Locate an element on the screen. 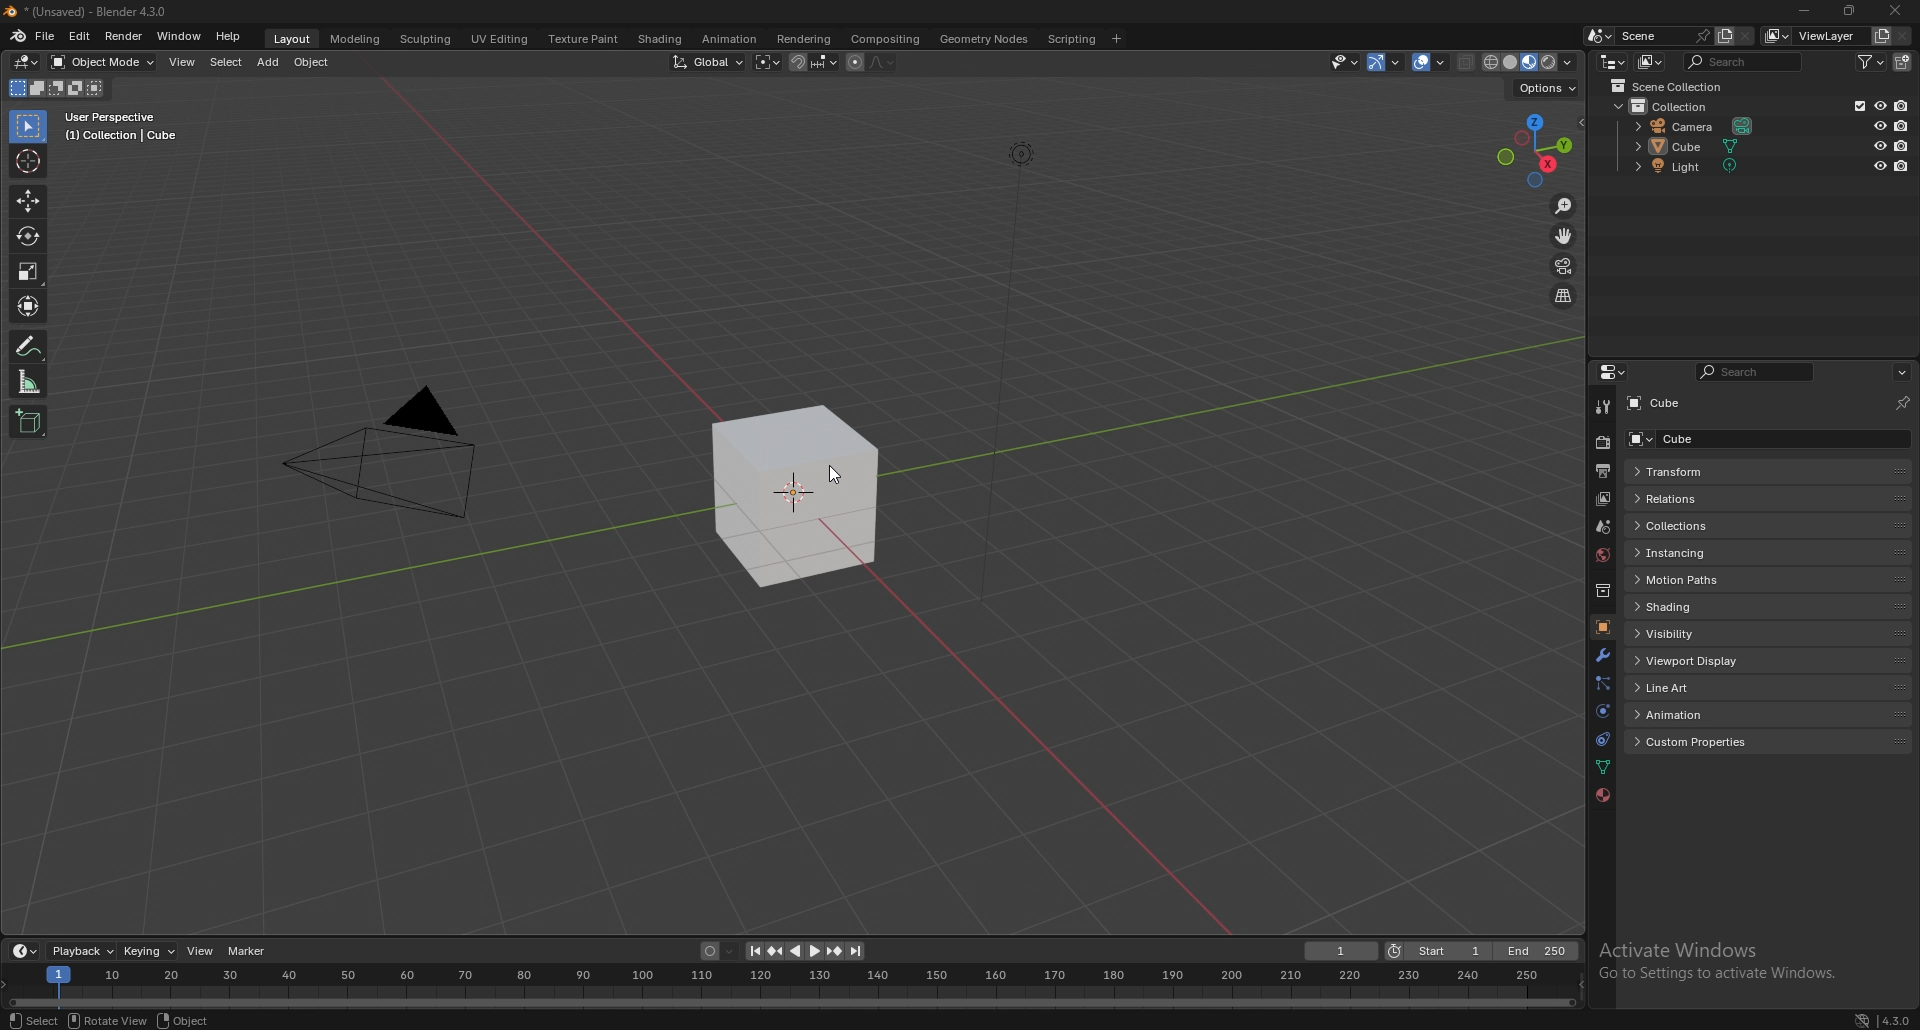 The height and width of the screenshot is (1030, 1920). disable in renders is located at coordinates (1904, 165).